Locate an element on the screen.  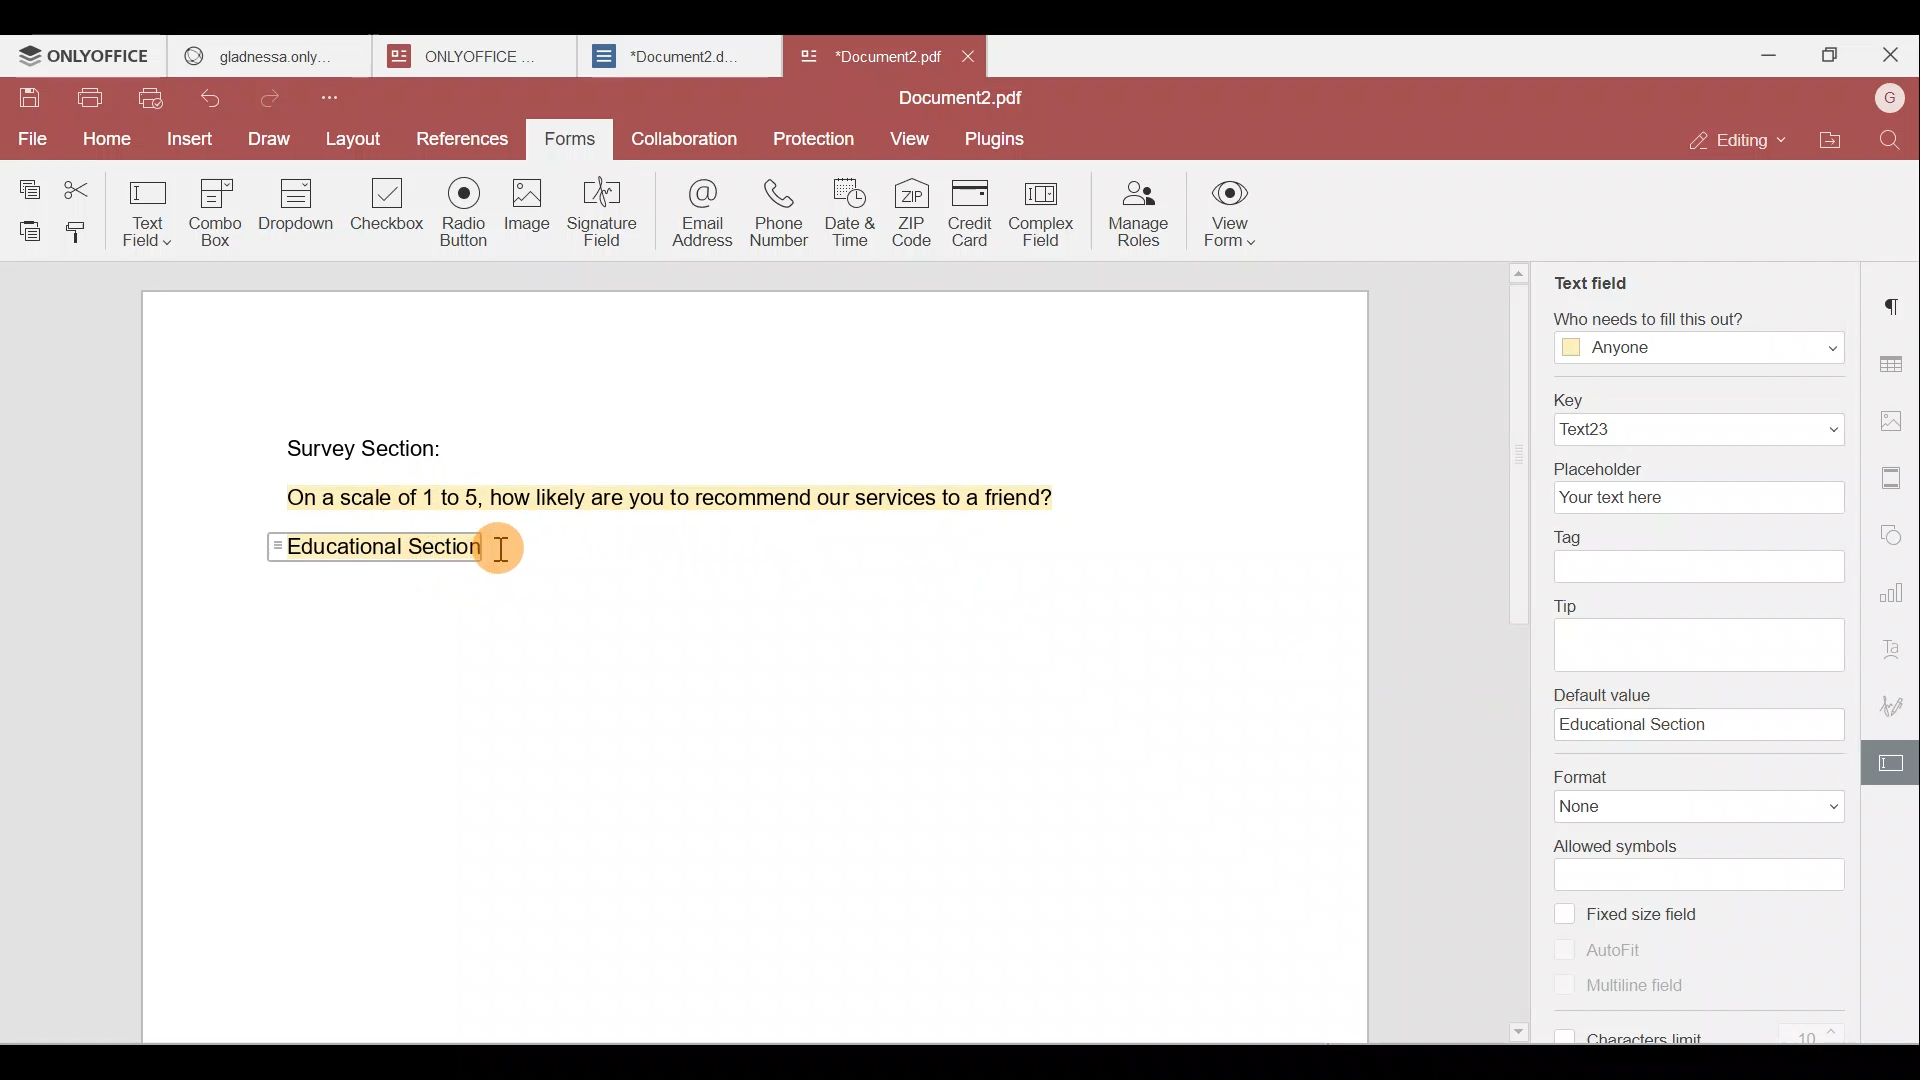
ZIP code is located at coordinates (914, 211).